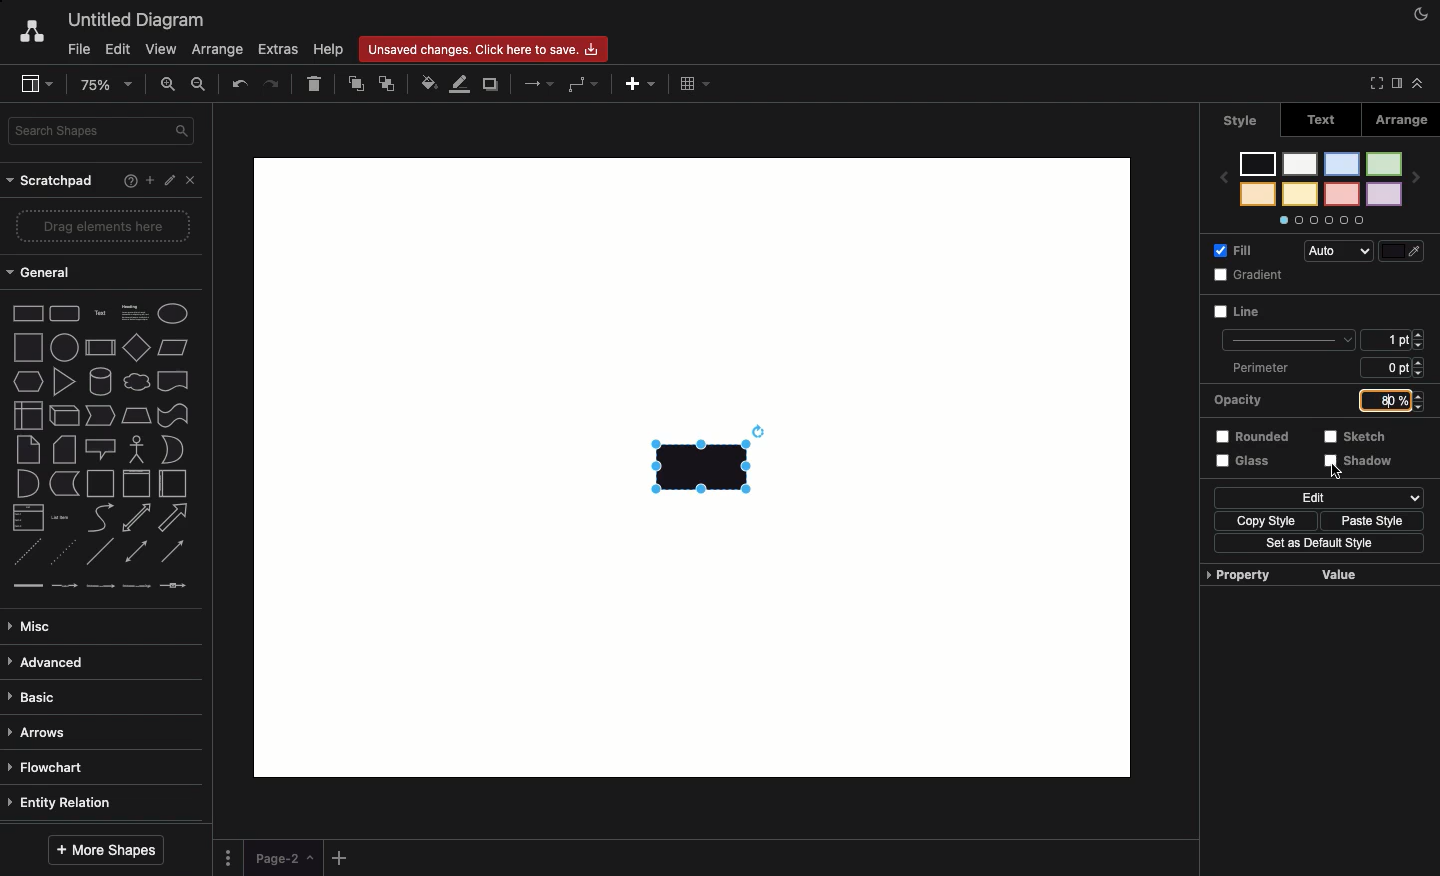 The image size is (1440, 876). What do you see at coordinates (173, 313) in the screenshot?
I see `Eclipse` at bounding box center [173, 313].